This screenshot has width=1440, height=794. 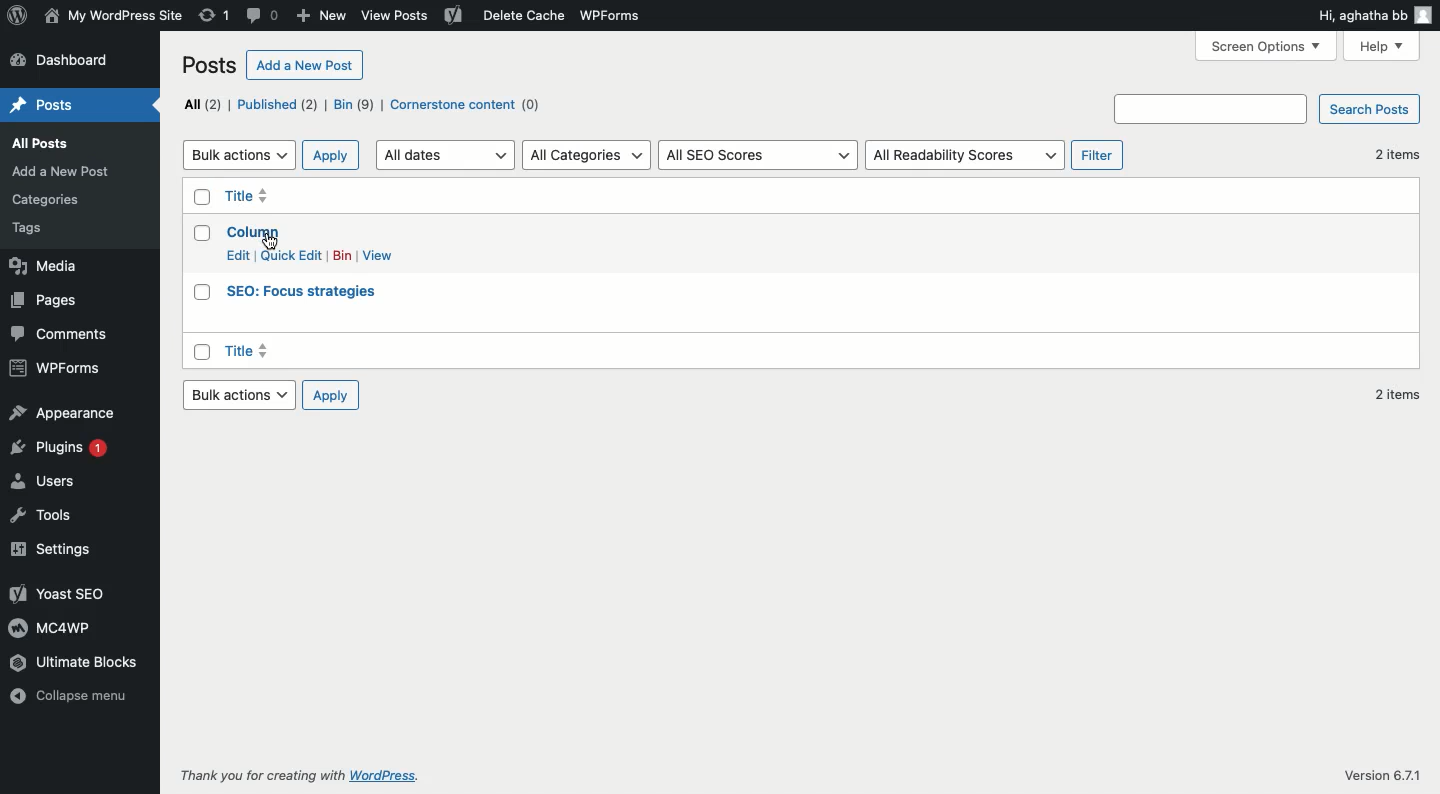 I want to click on Delete cache, so click(x=521, y=15).